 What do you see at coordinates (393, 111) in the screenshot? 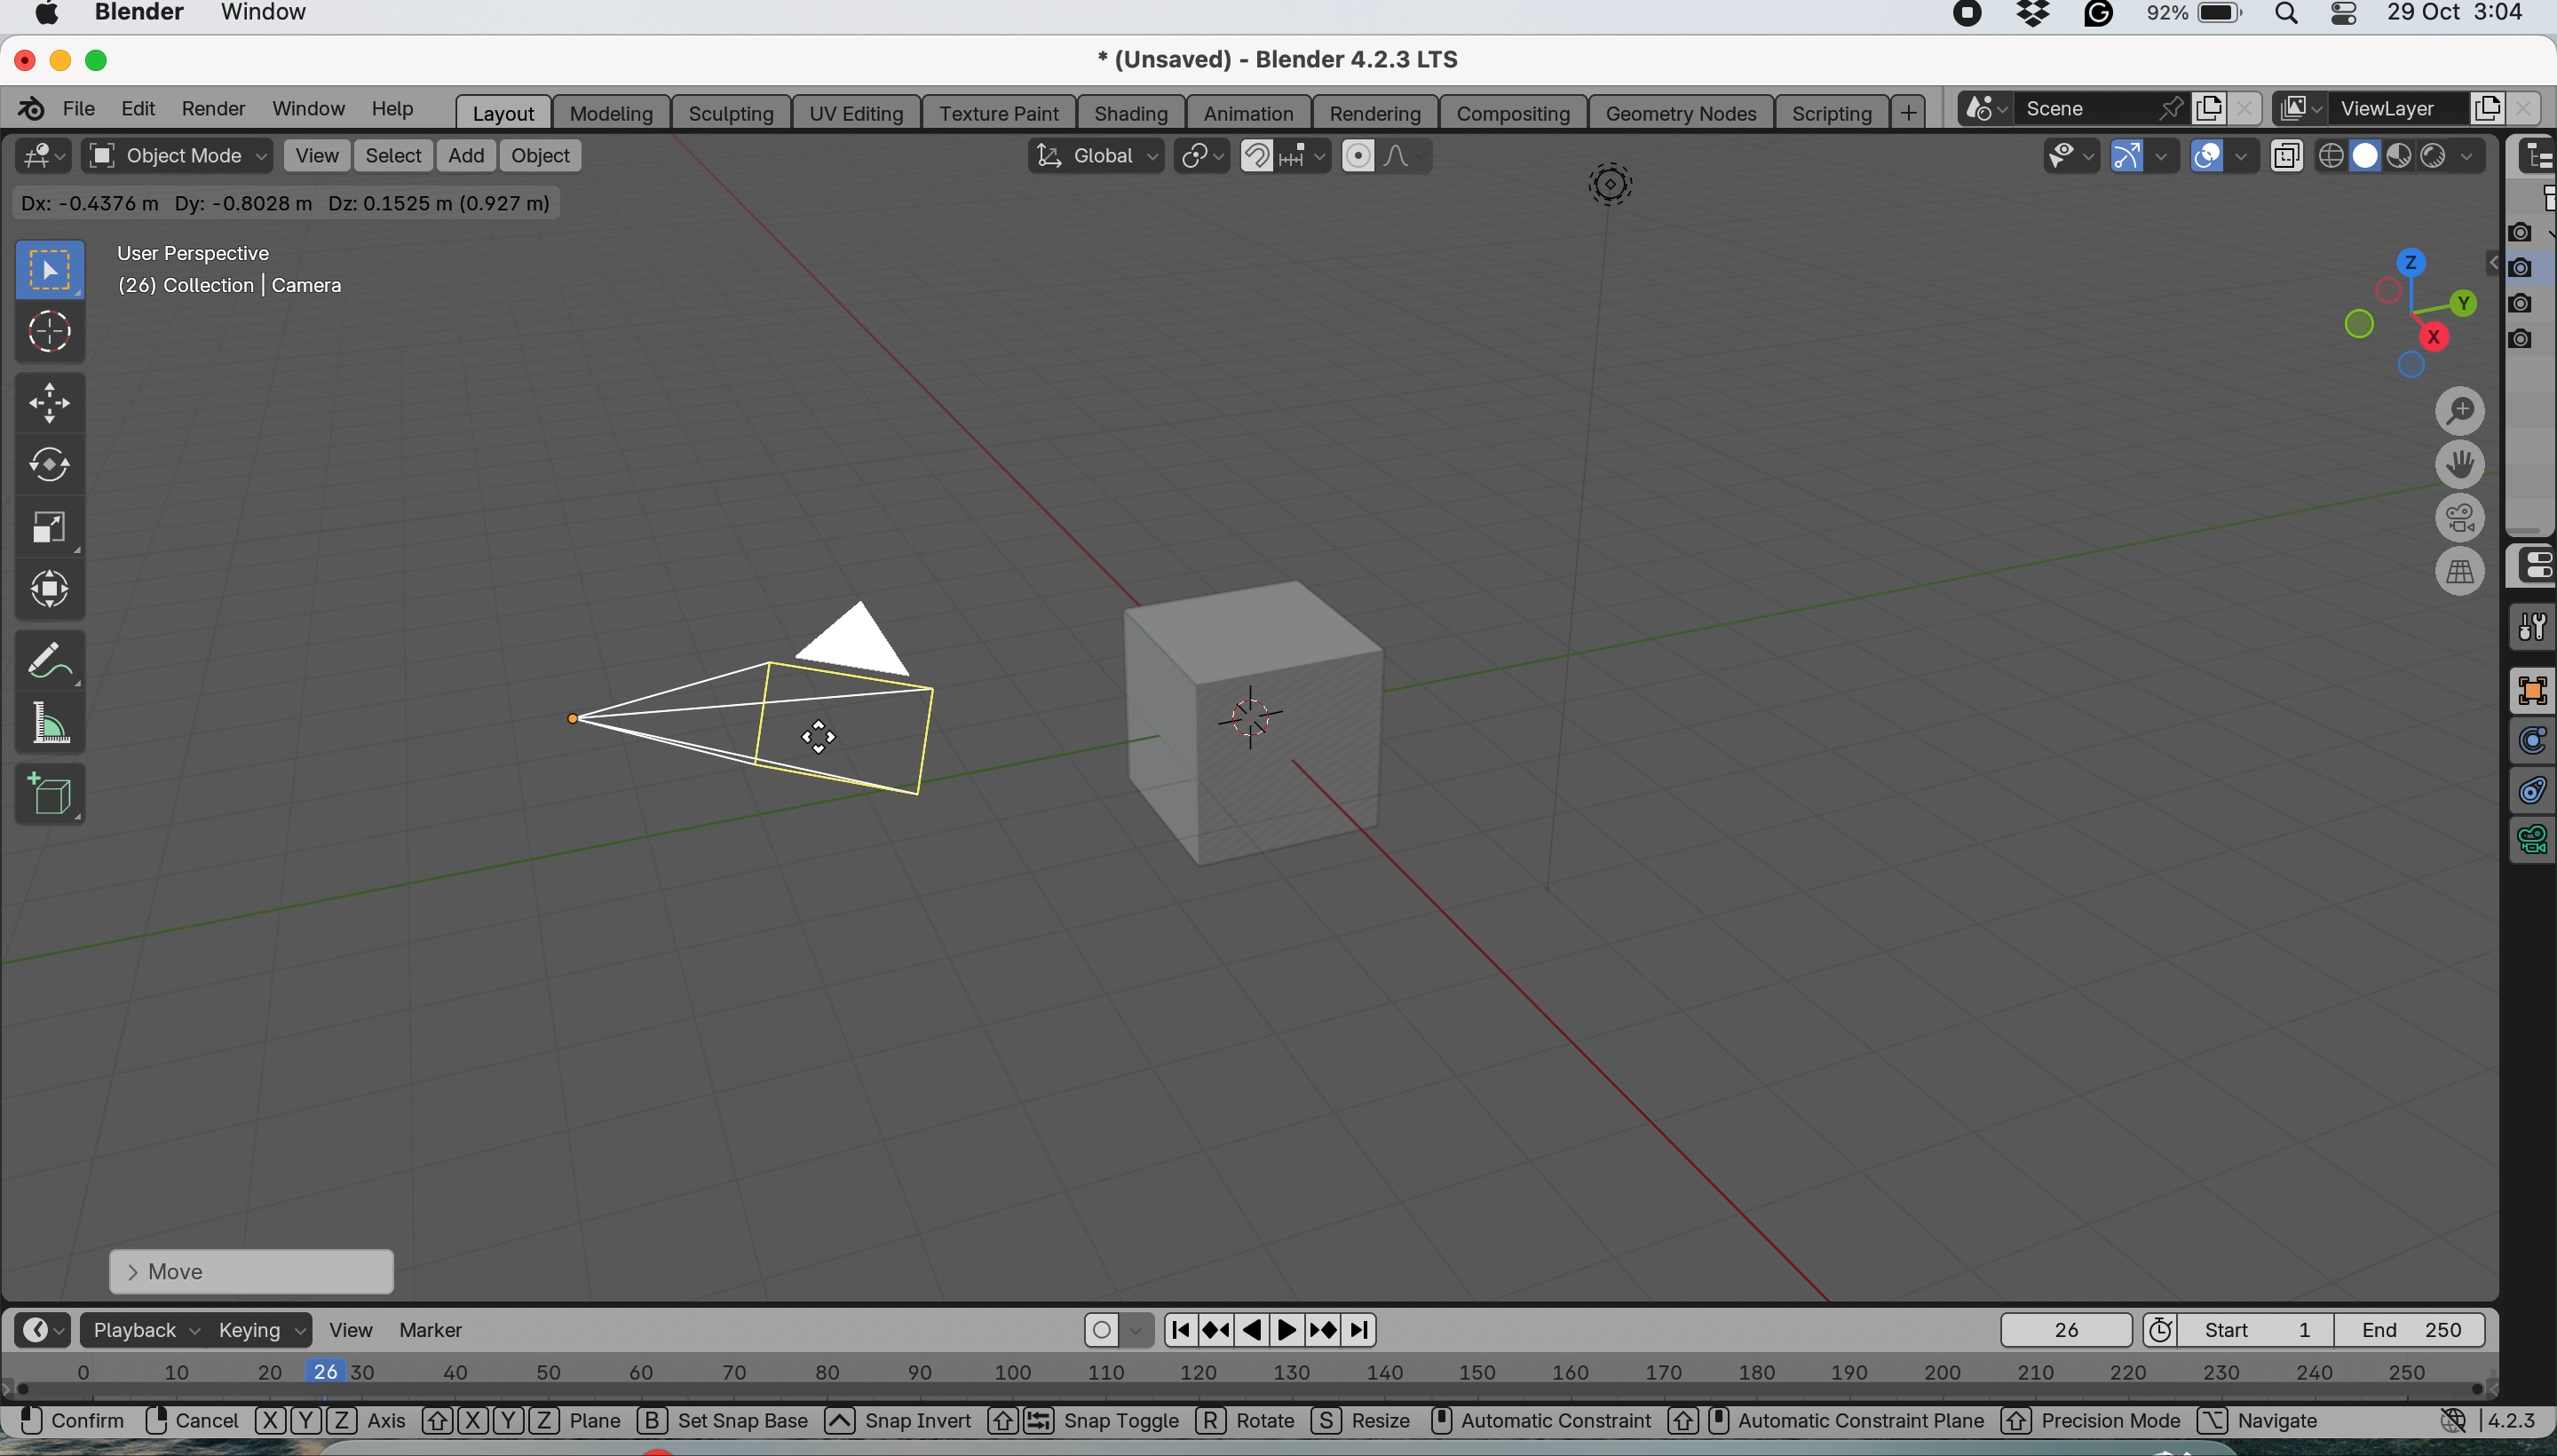
I see `help` at bounding box center [393, 111].